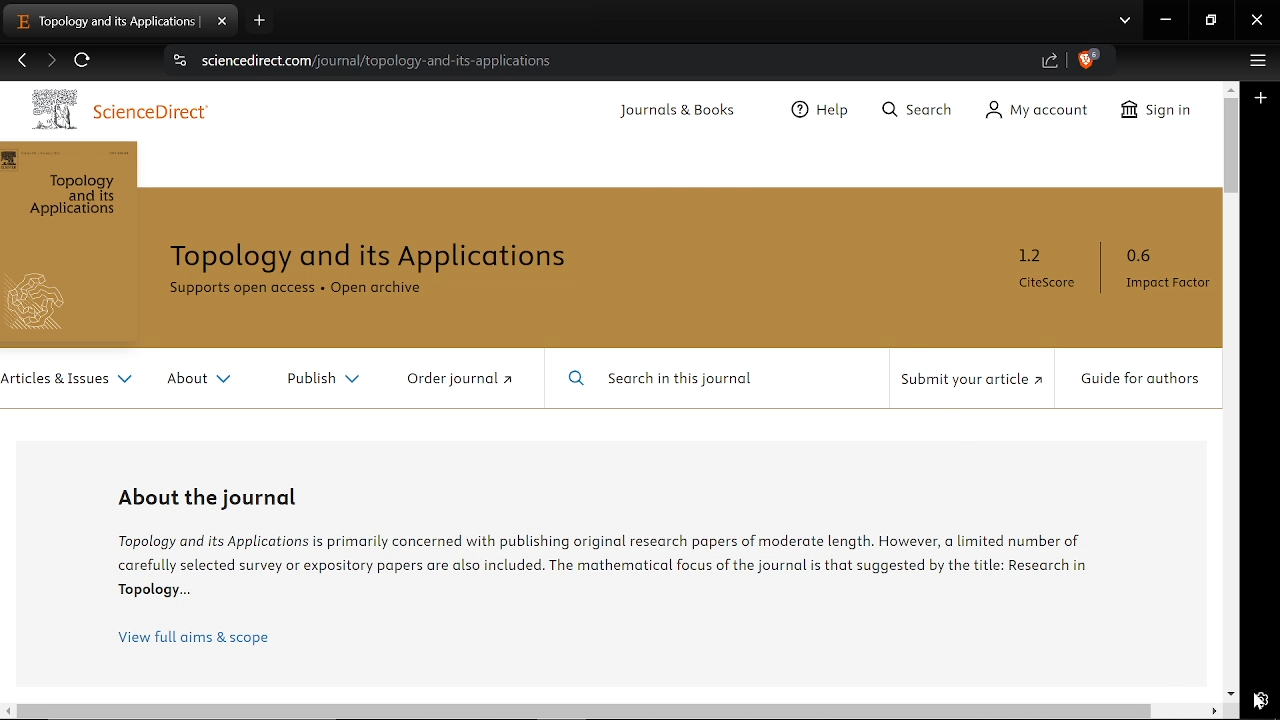 Image resolution: width=1280 pixels, height=720 pixels. Describe the element at coordinates (612, 61) in the screenshot. I see `Cite link` at that location.